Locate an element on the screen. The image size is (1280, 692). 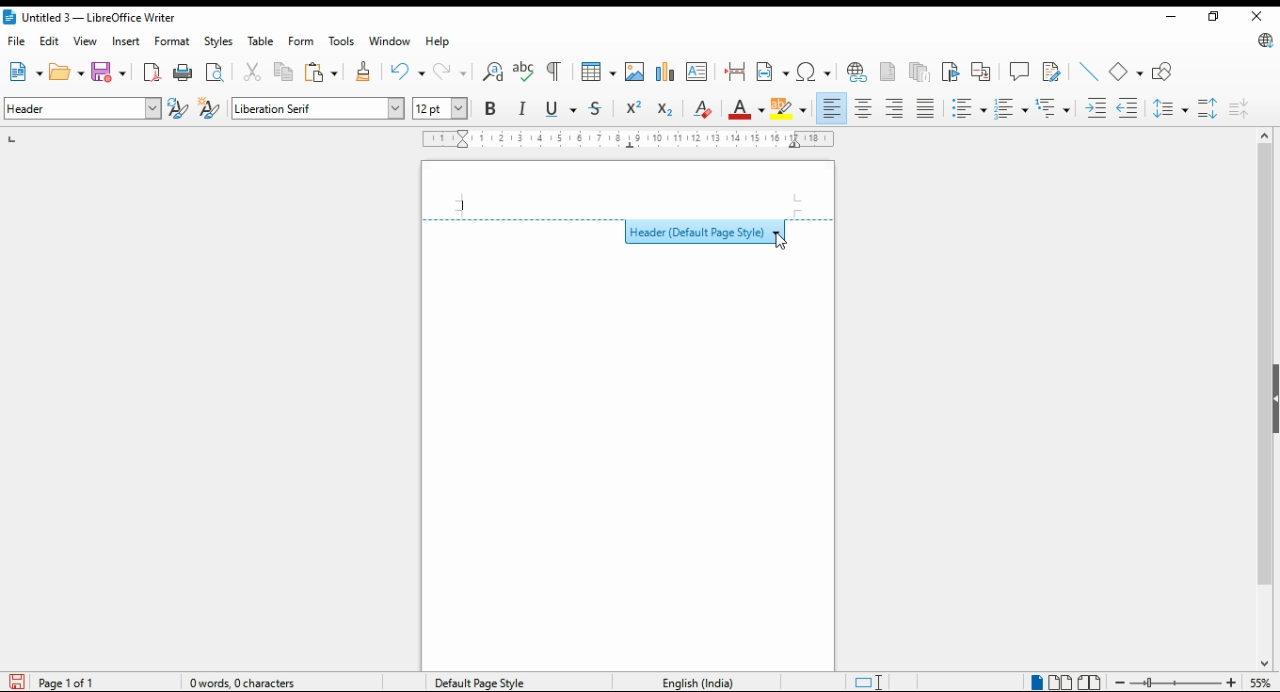
new is located at coordinates (24, 72).